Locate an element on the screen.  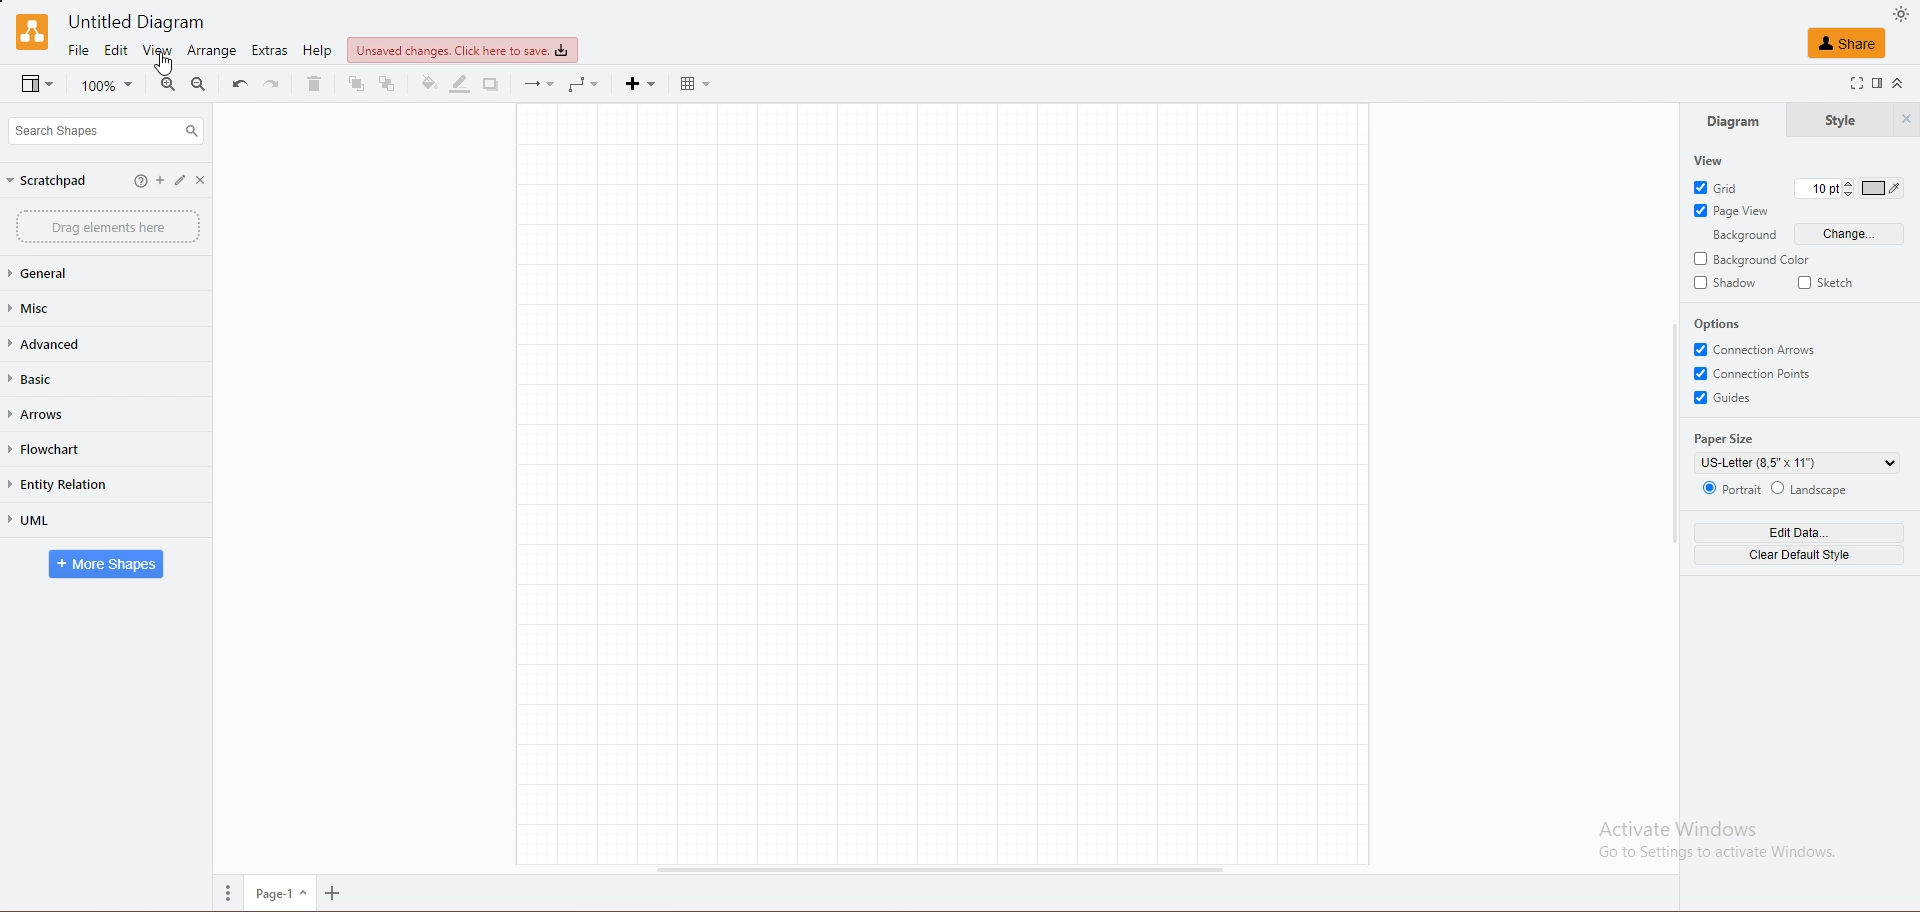
view is located at coordinates (1707, 161).